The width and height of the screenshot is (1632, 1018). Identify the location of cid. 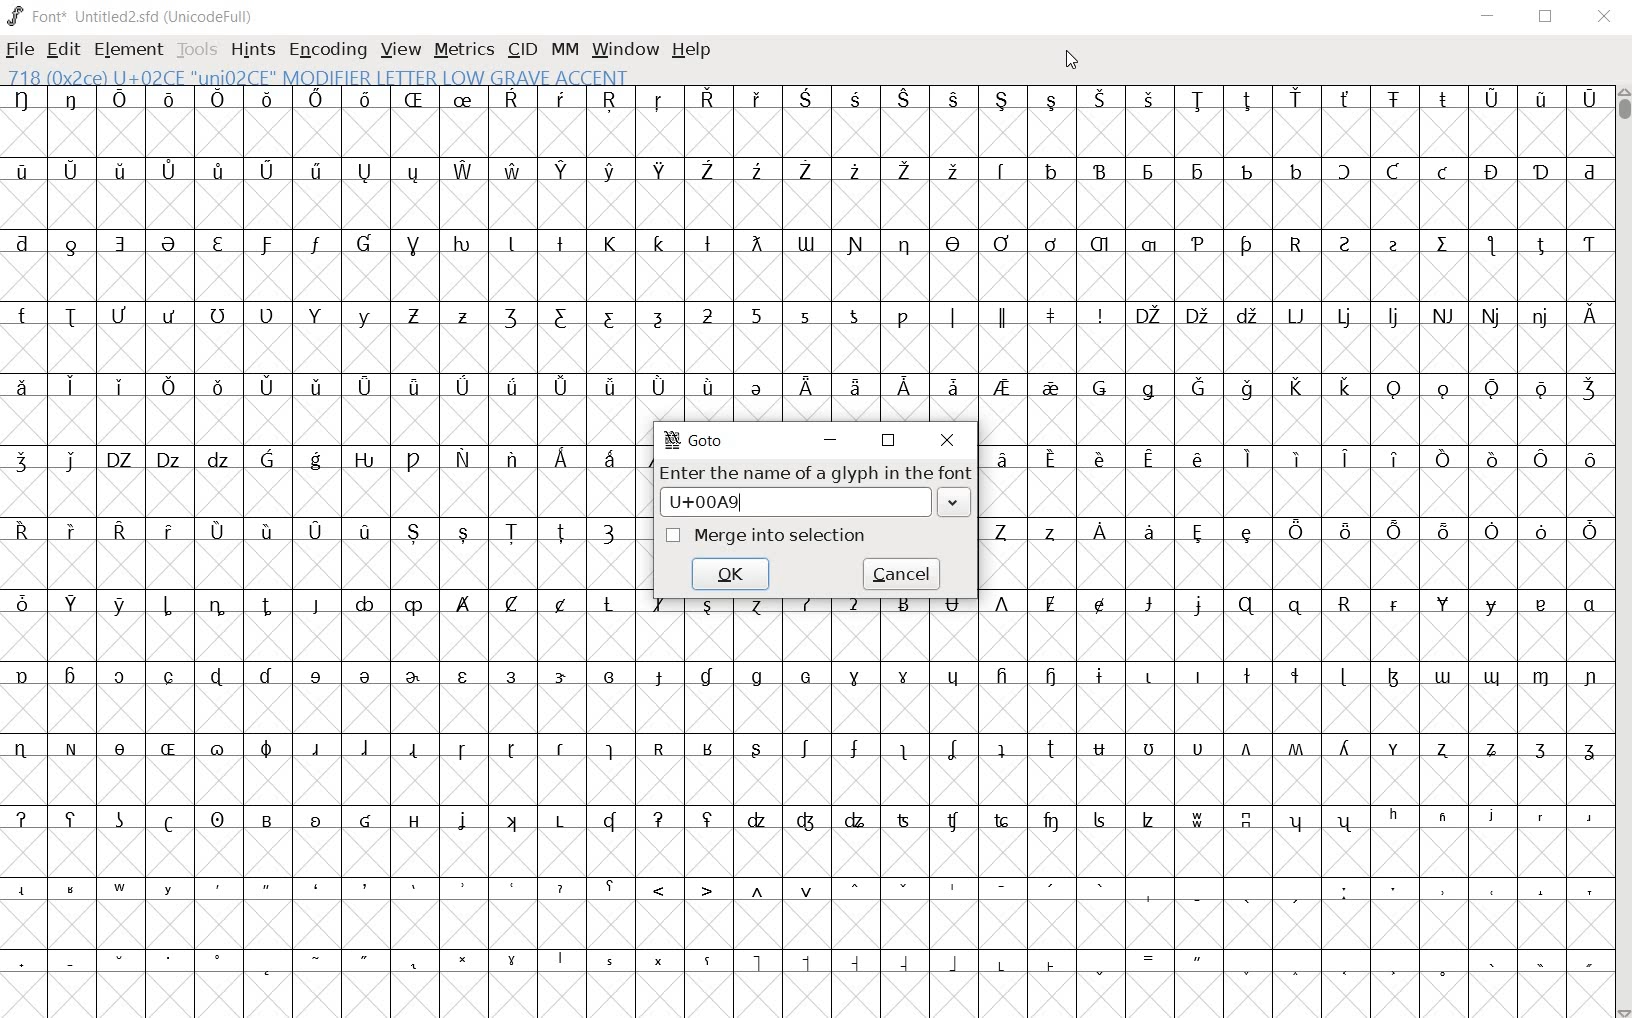
(521, 51).